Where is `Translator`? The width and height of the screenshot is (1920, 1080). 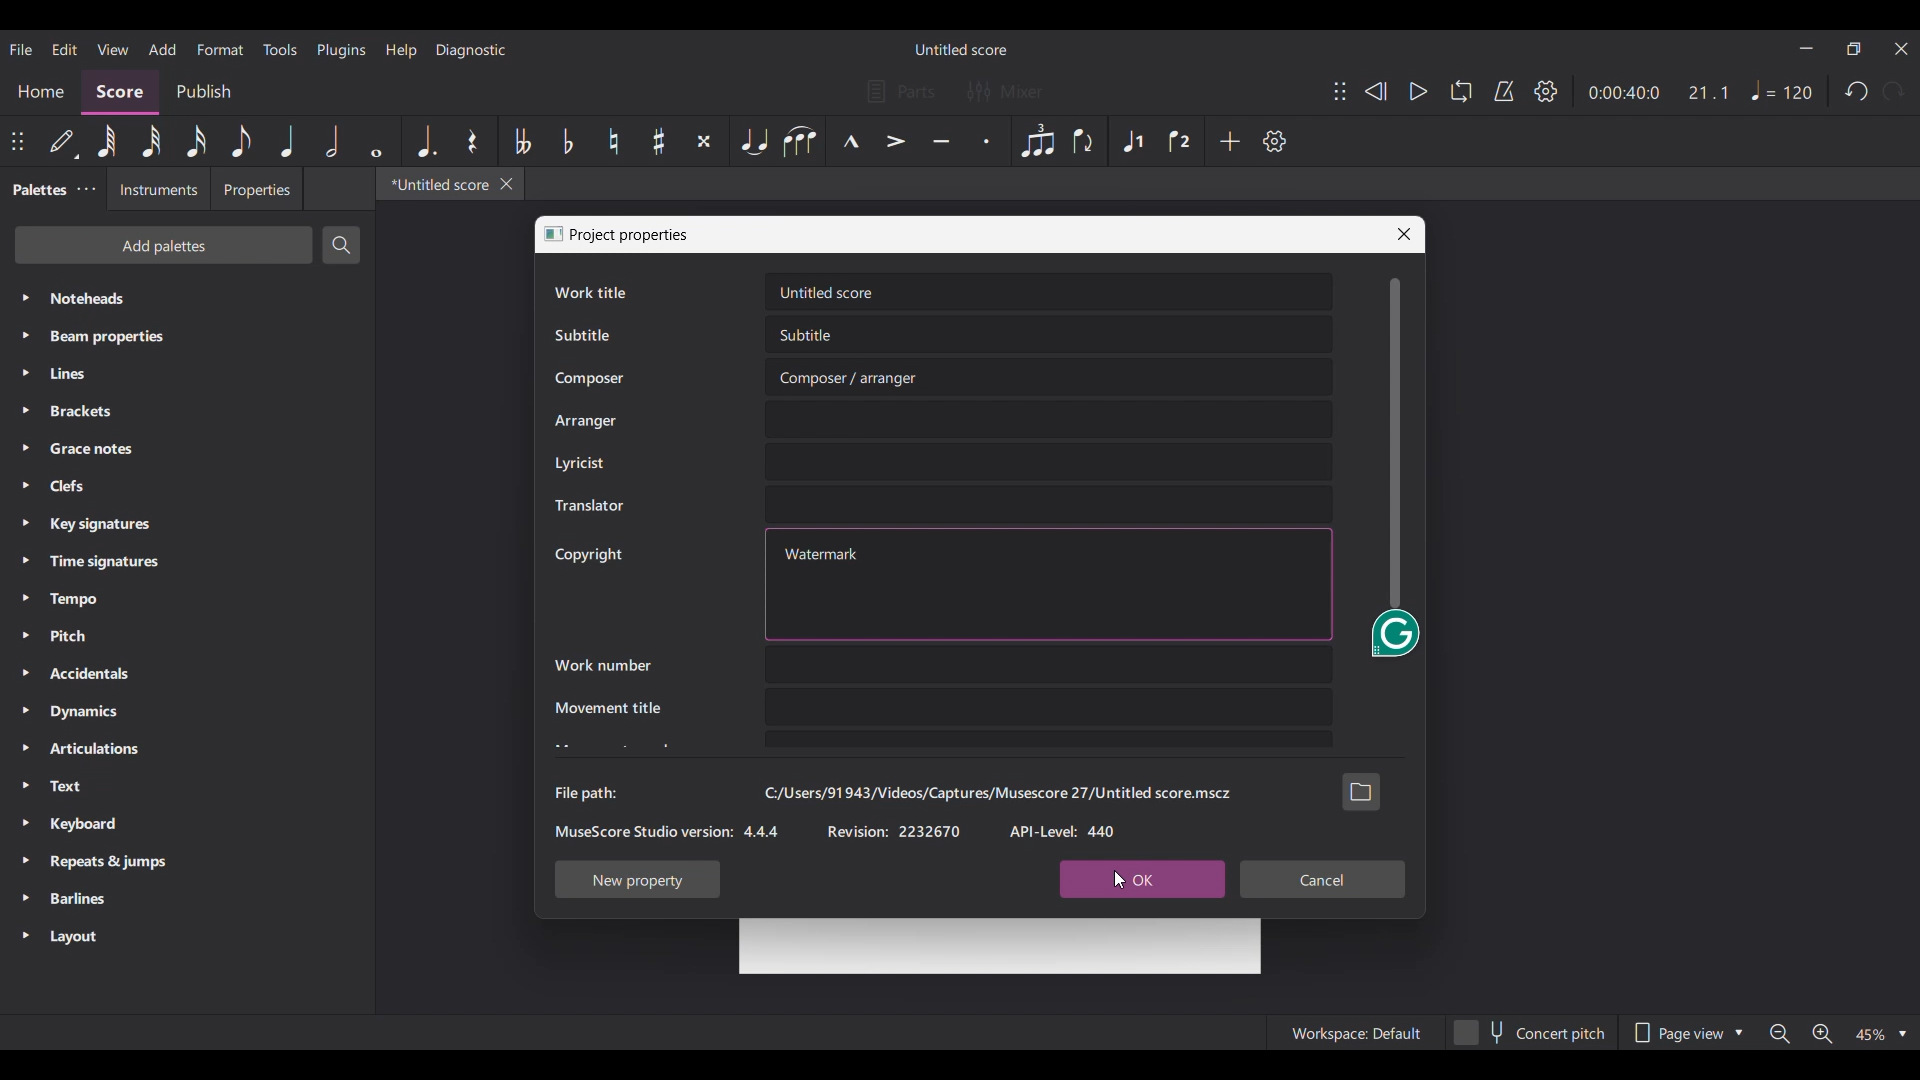
Translator is located at coordinates (588, 506).